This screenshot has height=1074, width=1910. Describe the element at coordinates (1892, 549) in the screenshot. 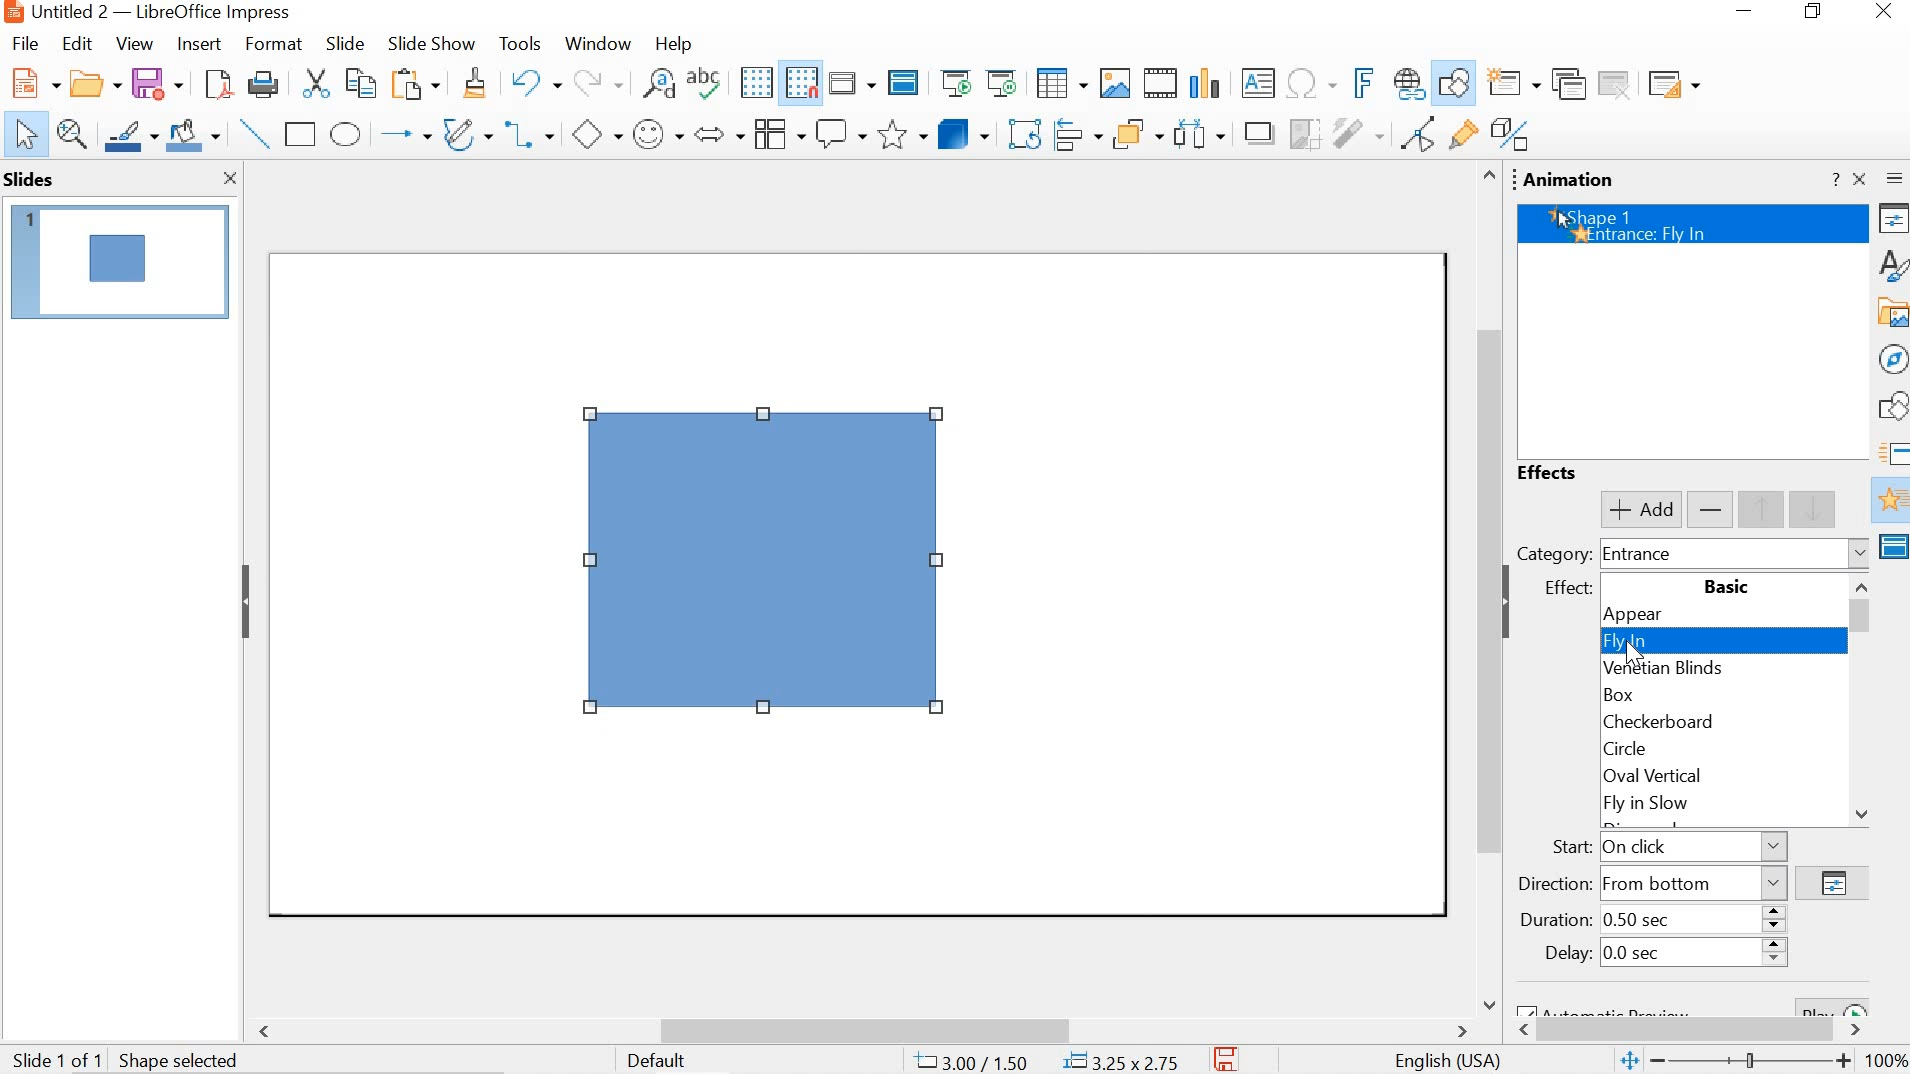

I see `master slide` at that location.